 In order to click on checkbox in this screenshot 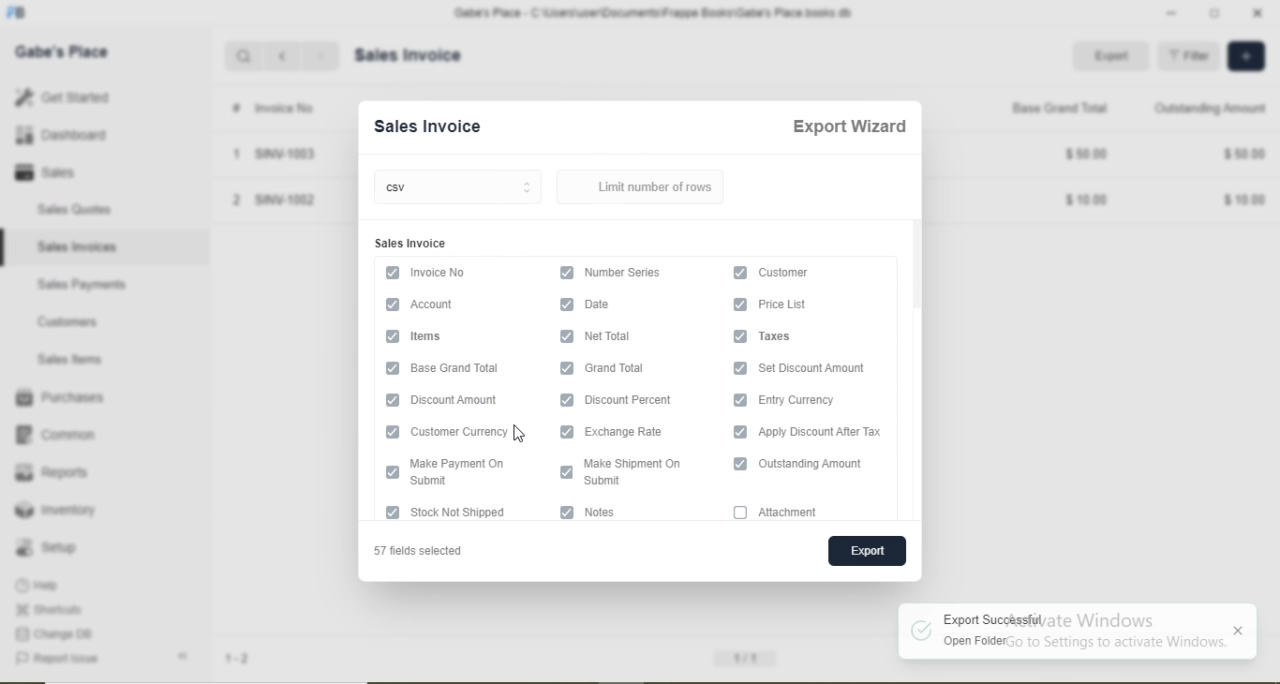, I will do `click(393, 271)`.